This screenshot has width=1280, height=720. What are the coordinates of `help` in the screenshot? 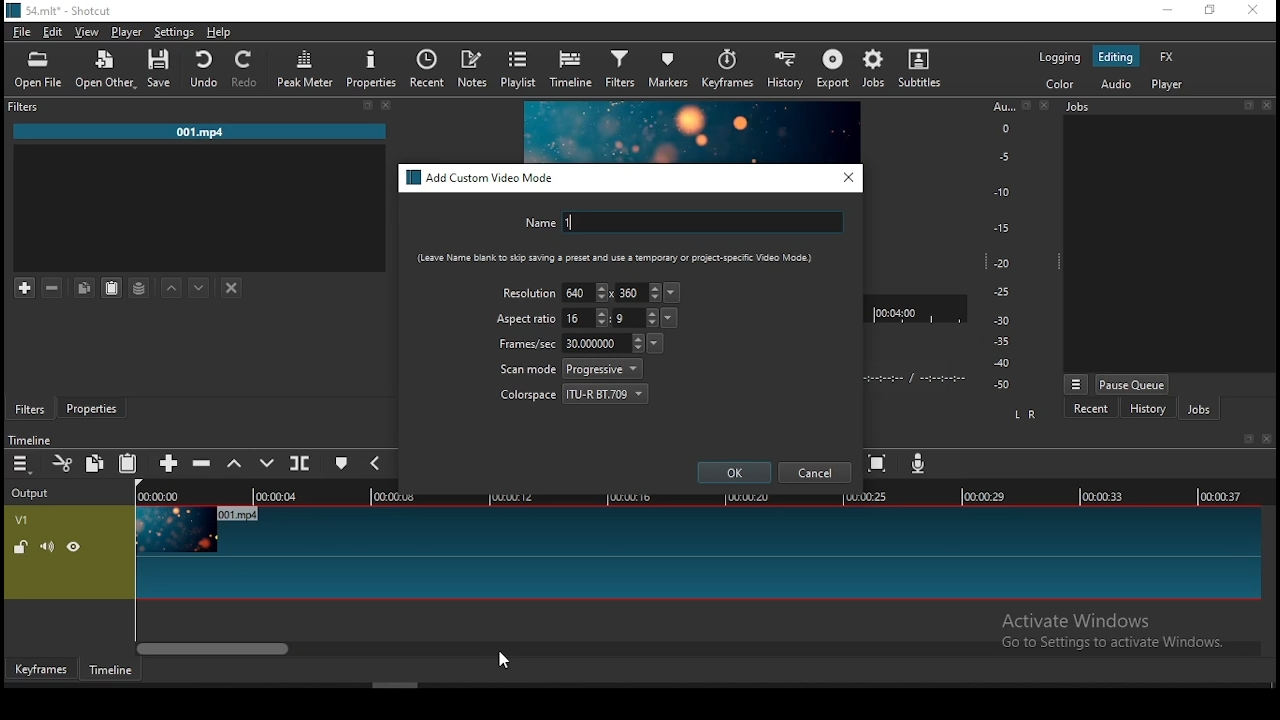 It's located at (219, 32).